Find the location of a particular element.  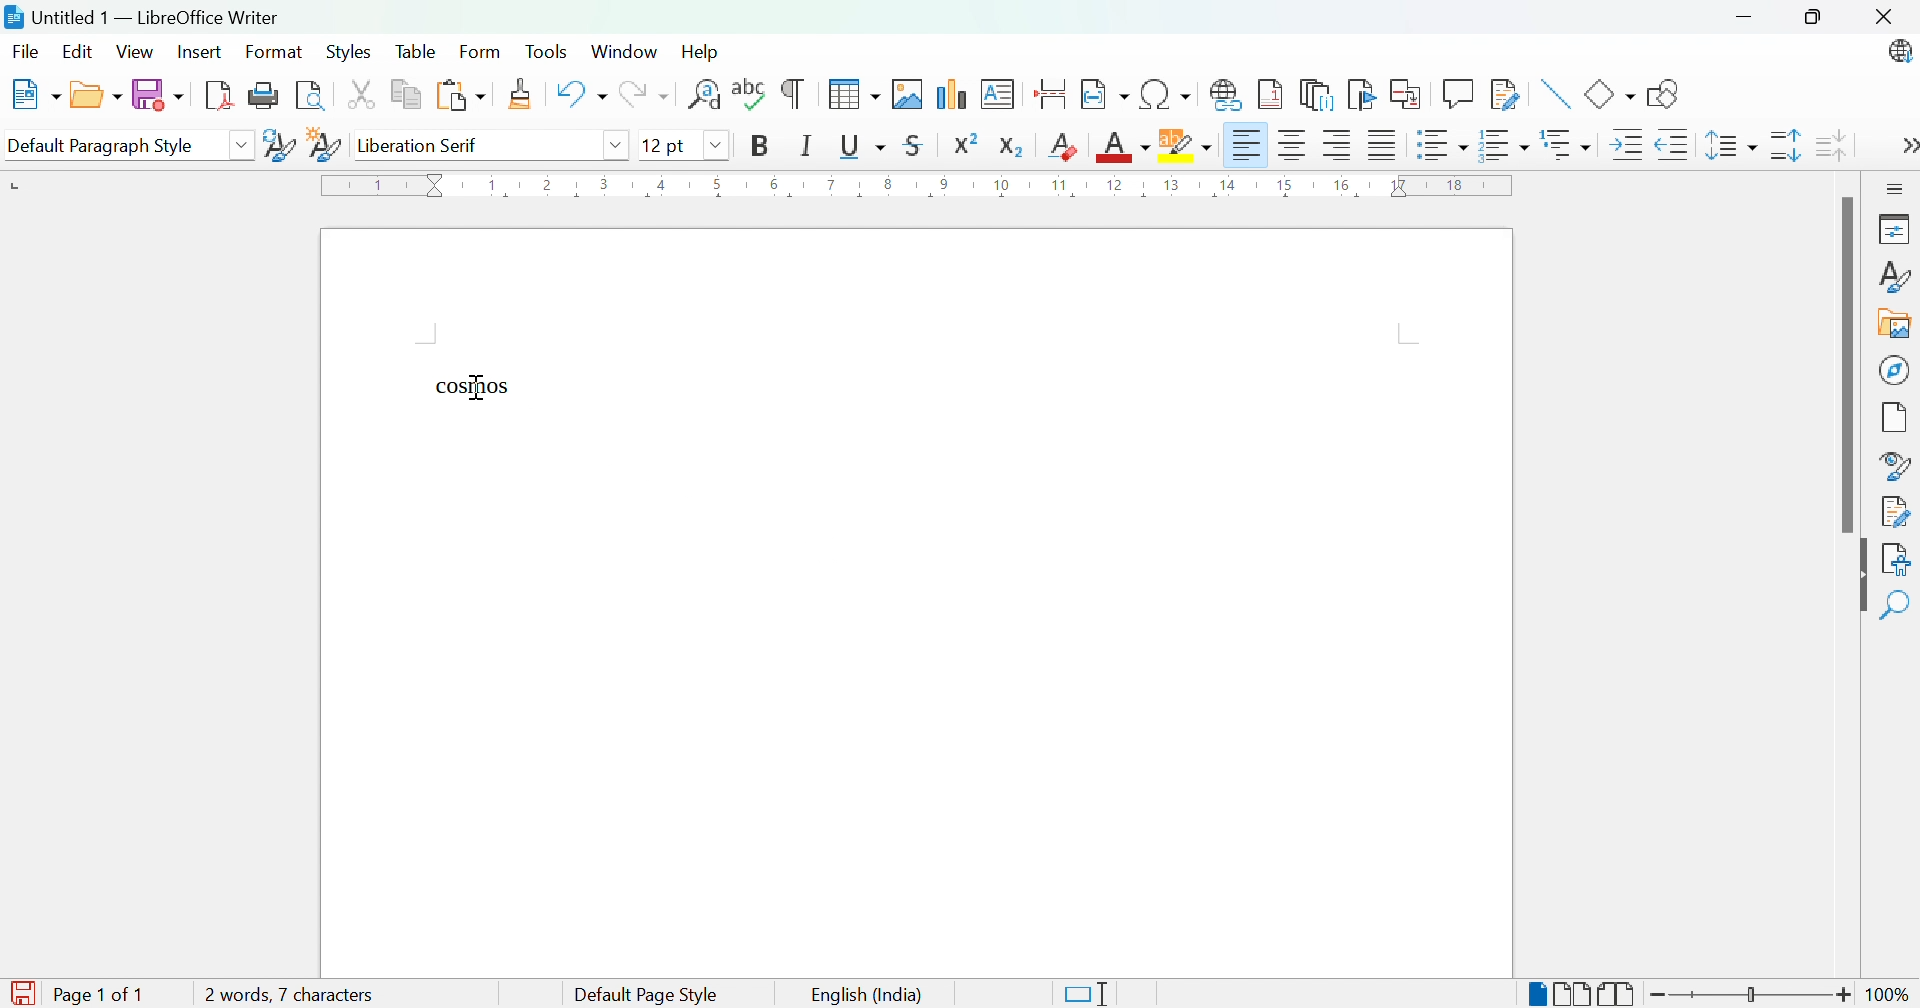

Drop down is located at coordinates (719, 146).